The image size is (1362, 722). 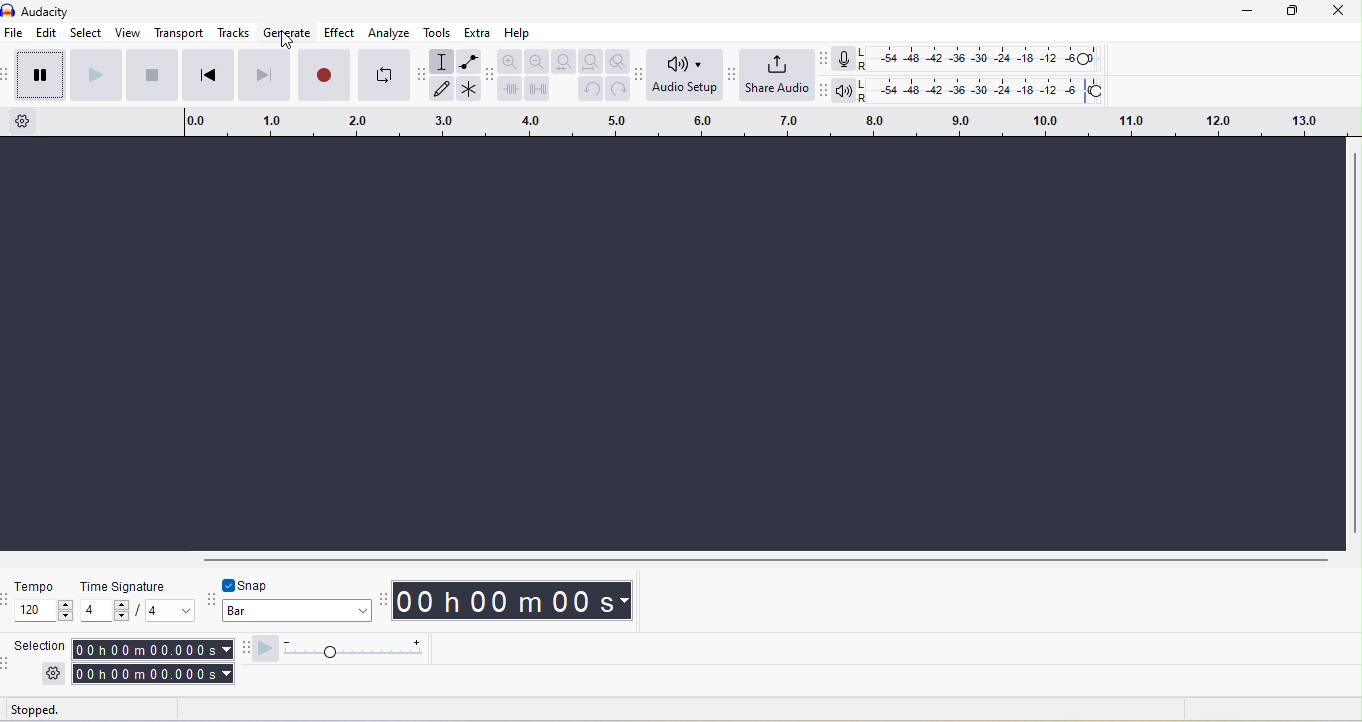 I want to click on 120, so click(x=45, y=611).